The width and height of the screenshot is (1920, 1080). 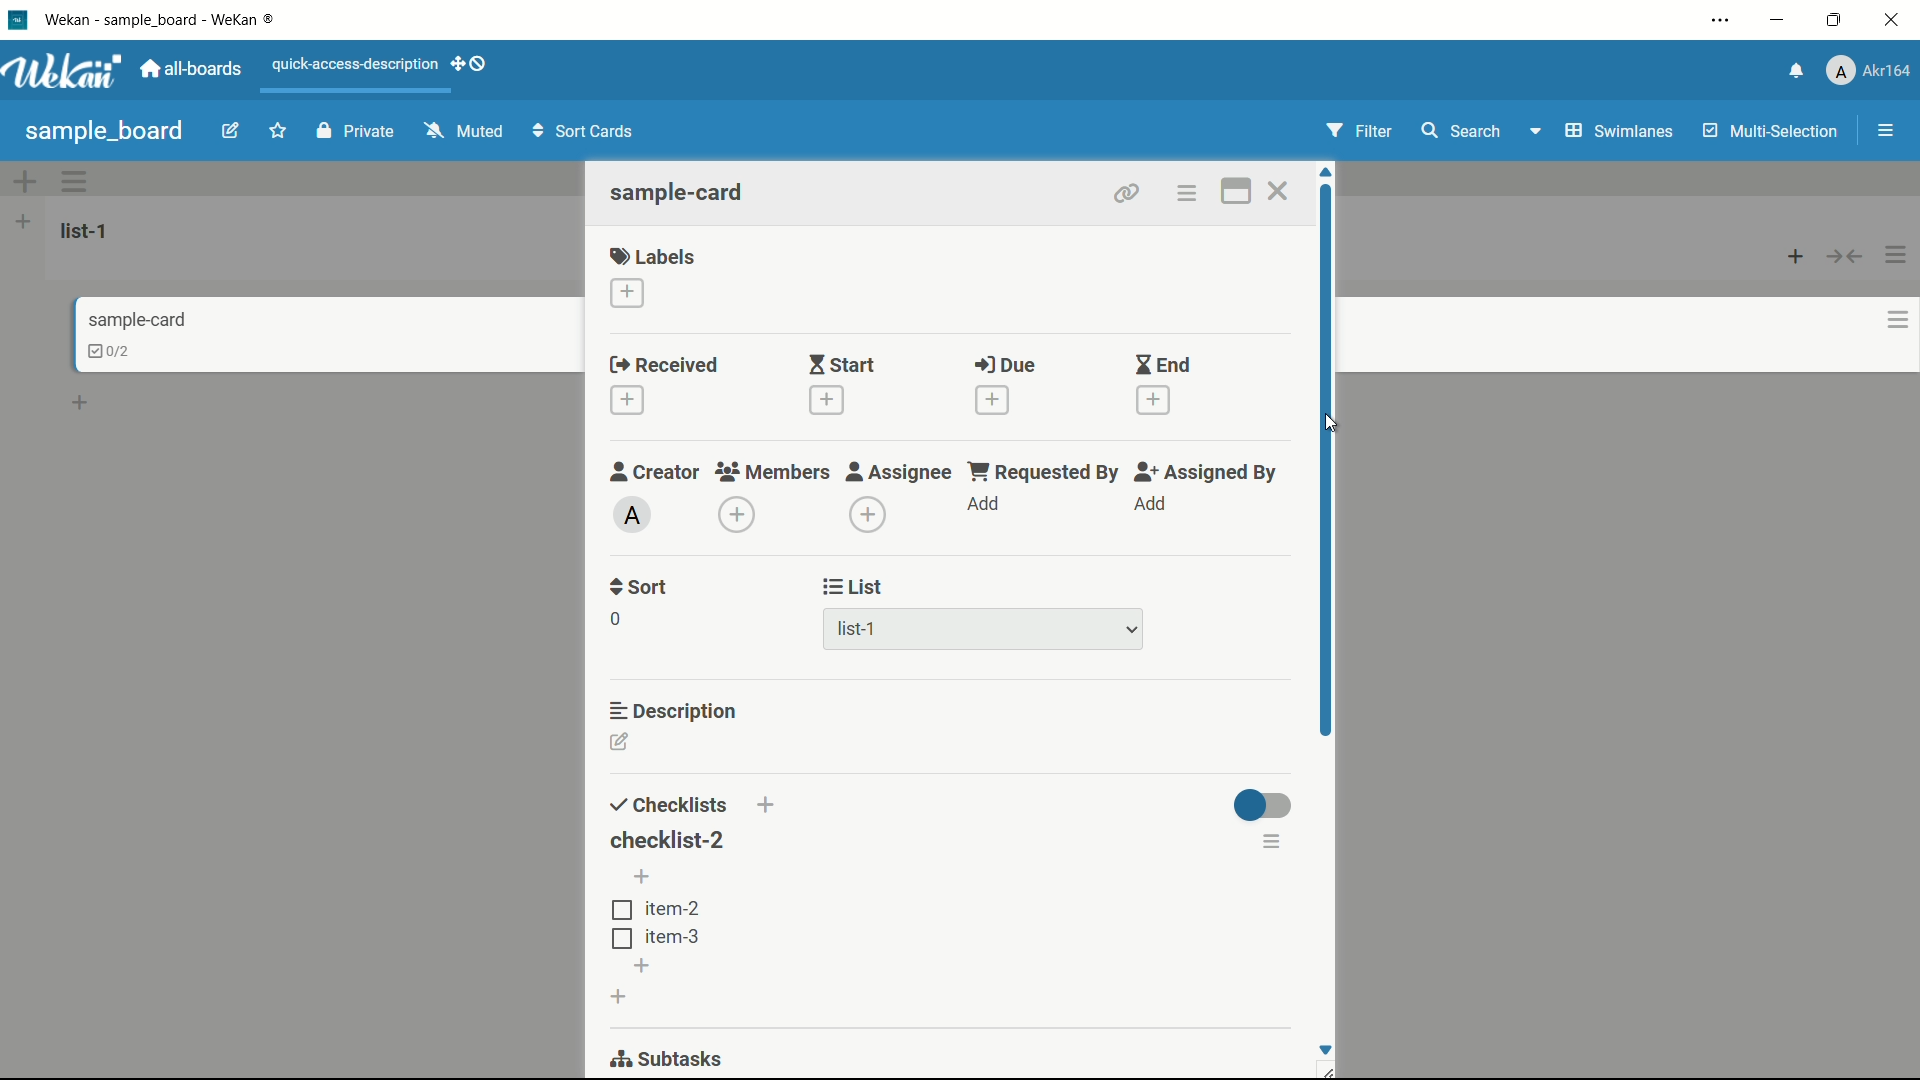 I want to click on show/hide sidebar, so click(x=1885, y=131).